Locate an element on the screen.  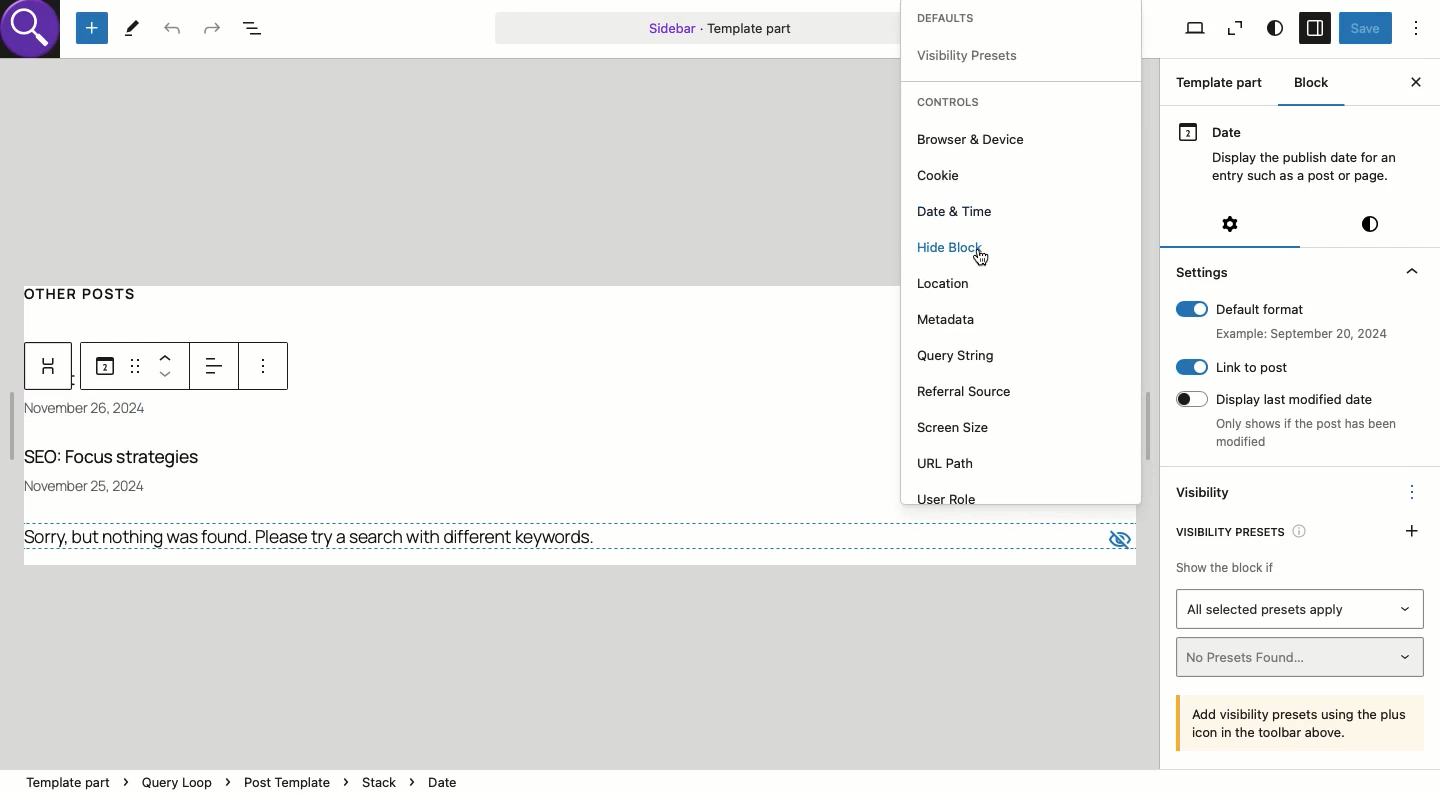
example is located at coordinates (1297, 334).